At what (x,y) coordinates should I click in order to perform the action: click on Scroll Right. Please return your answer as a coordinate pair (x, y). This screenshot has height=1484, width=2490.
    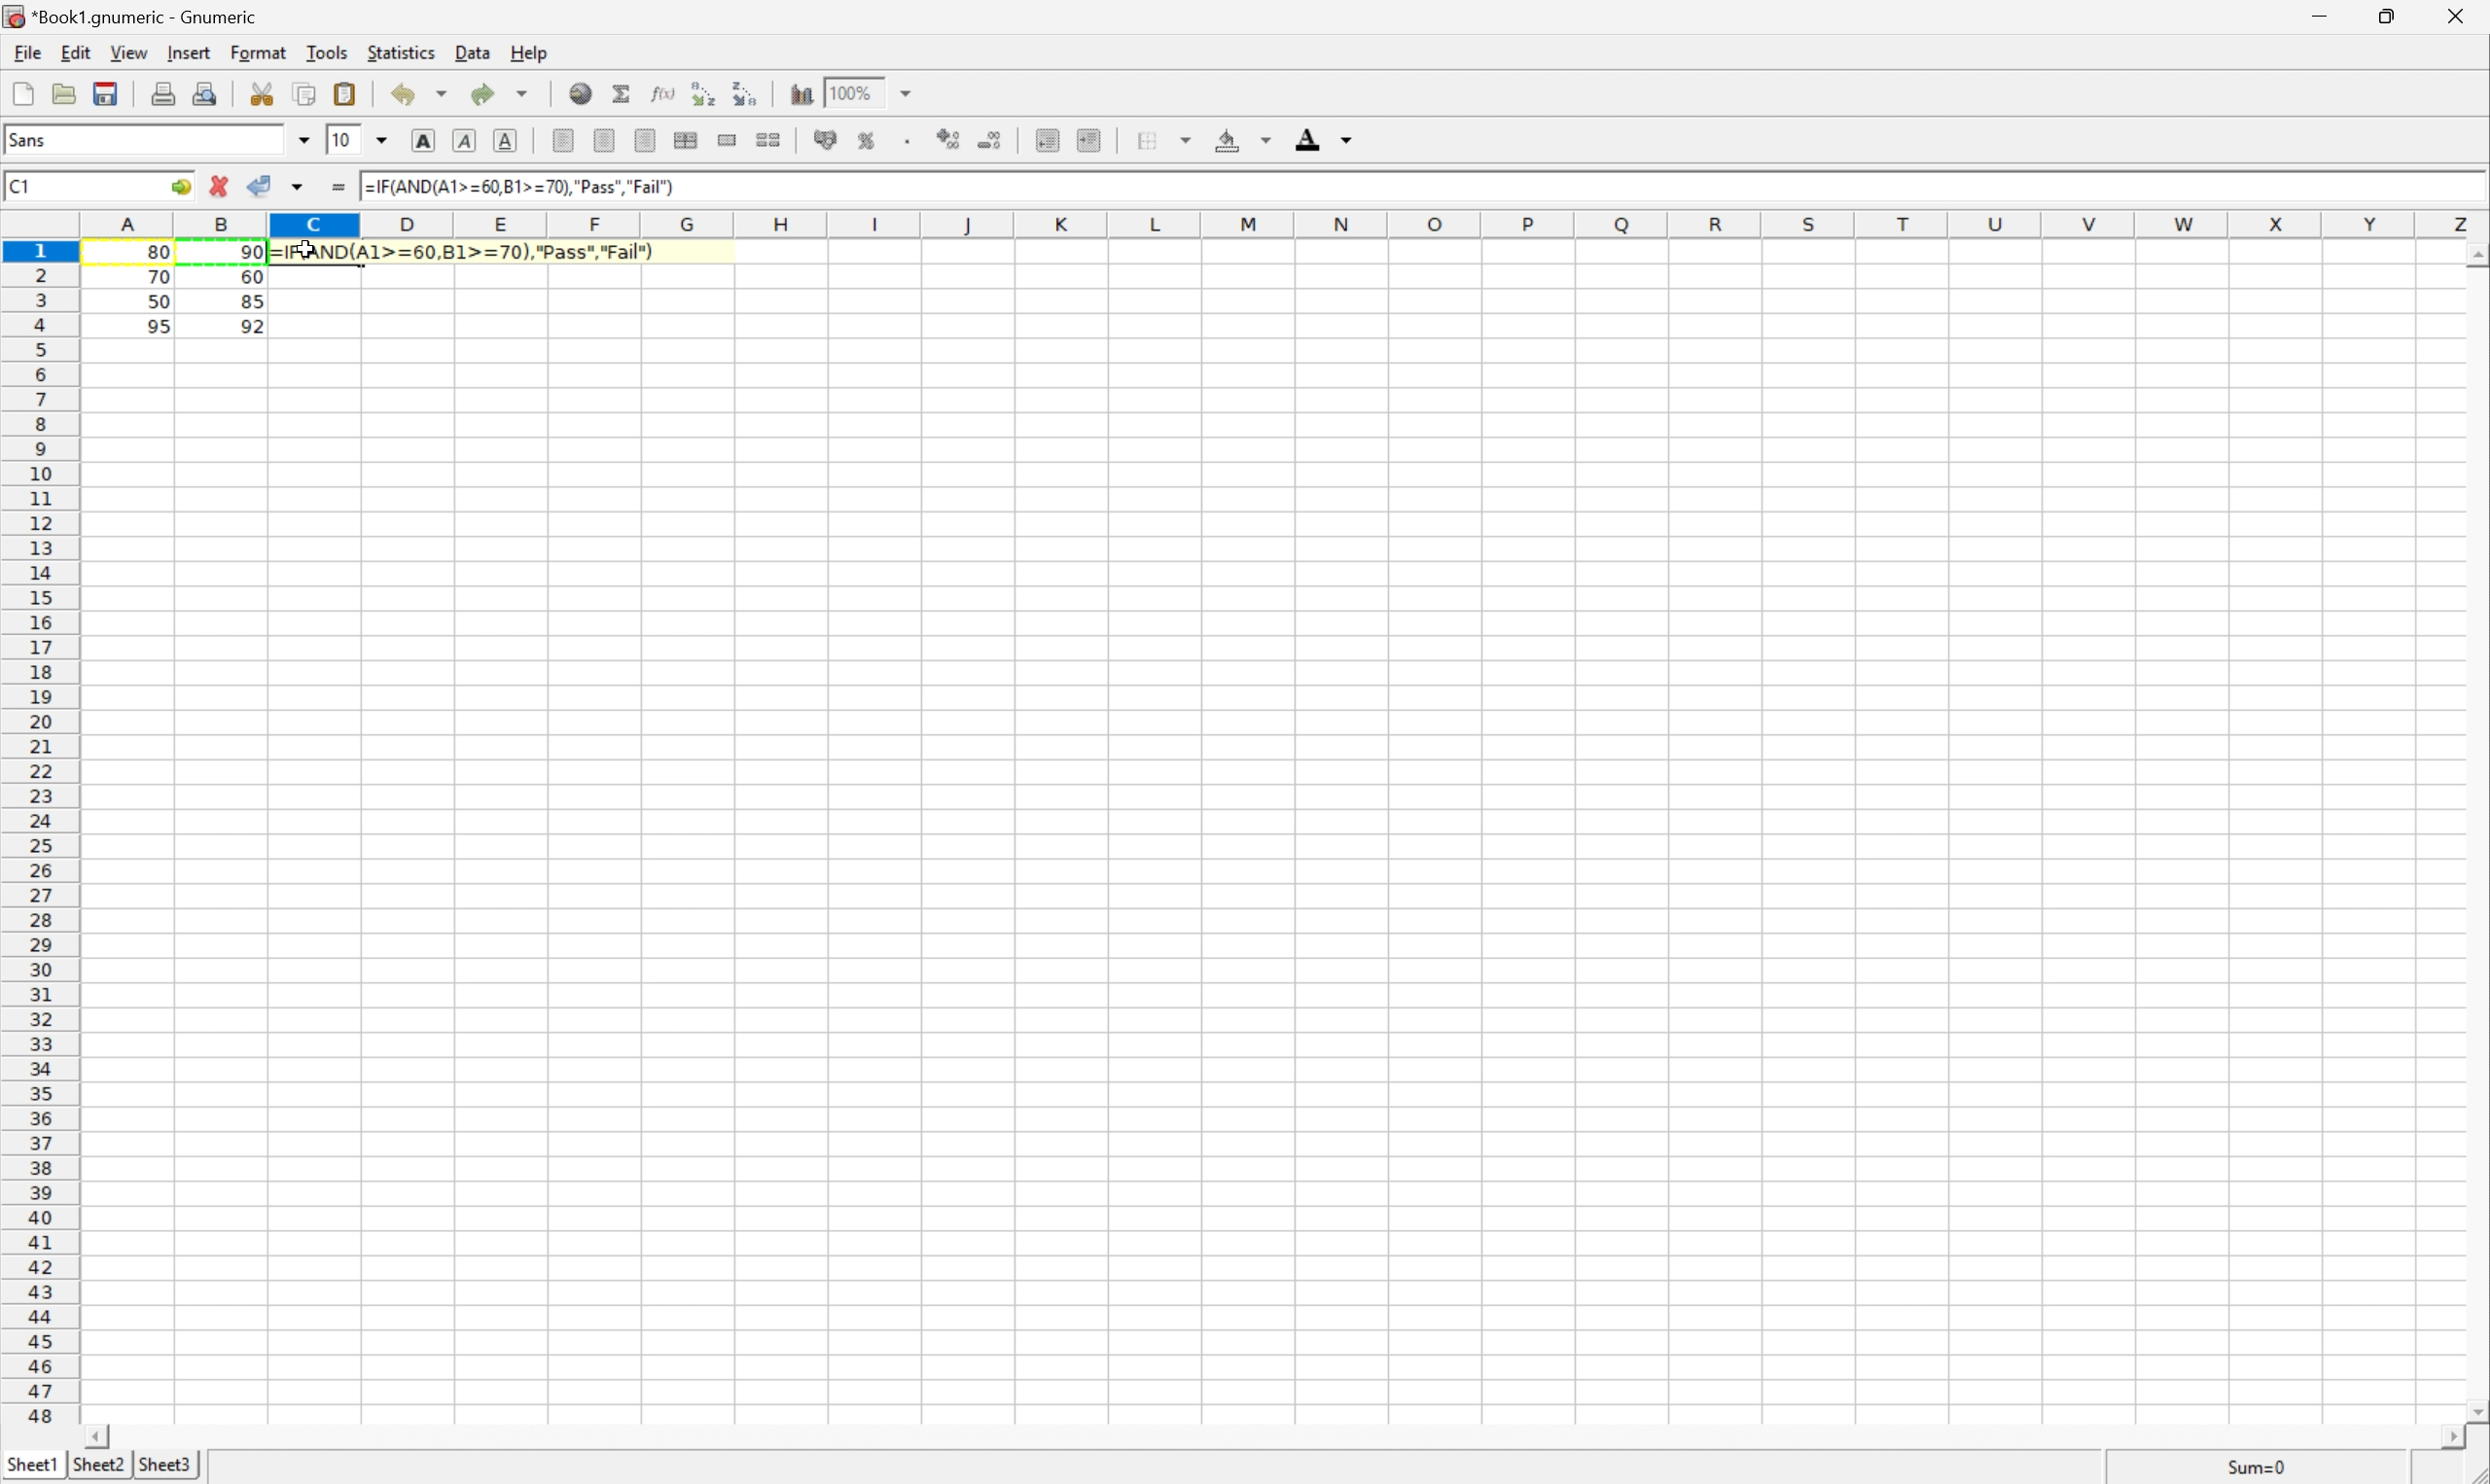
    Looking at the image, I should click on (2445, 1436).